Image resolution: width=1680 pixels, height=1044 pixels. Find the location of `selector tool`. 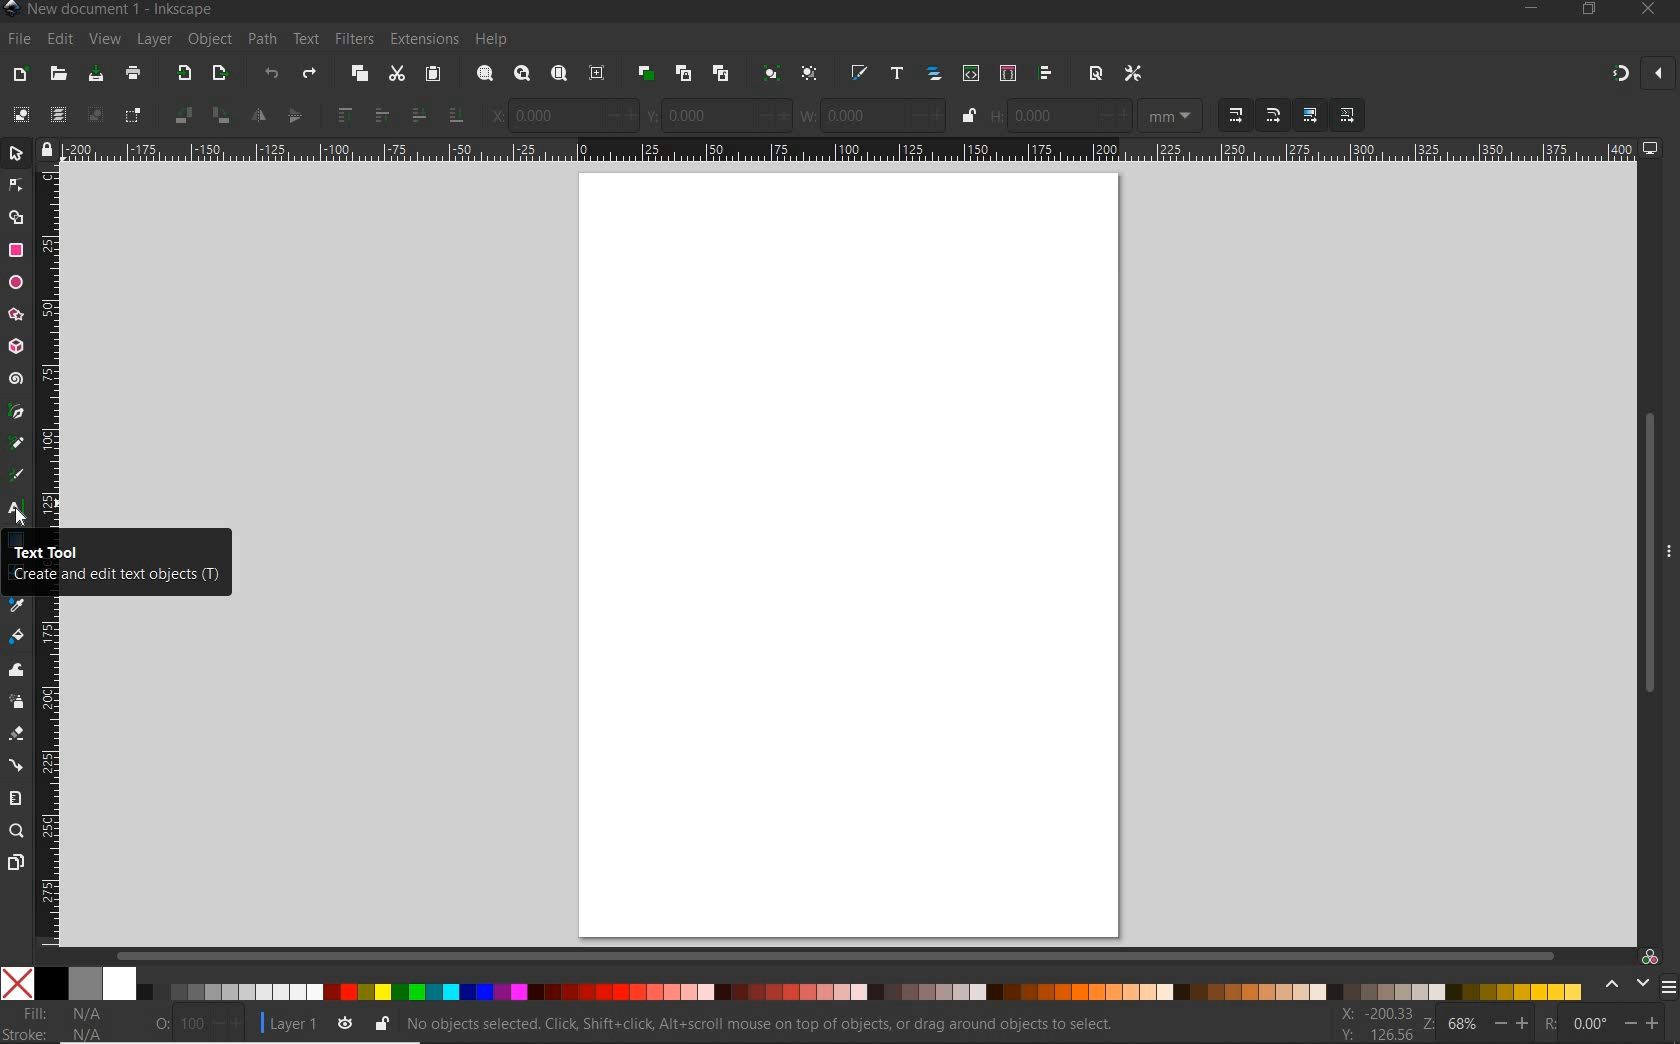

selector tool is located at coordinates (16, 153).